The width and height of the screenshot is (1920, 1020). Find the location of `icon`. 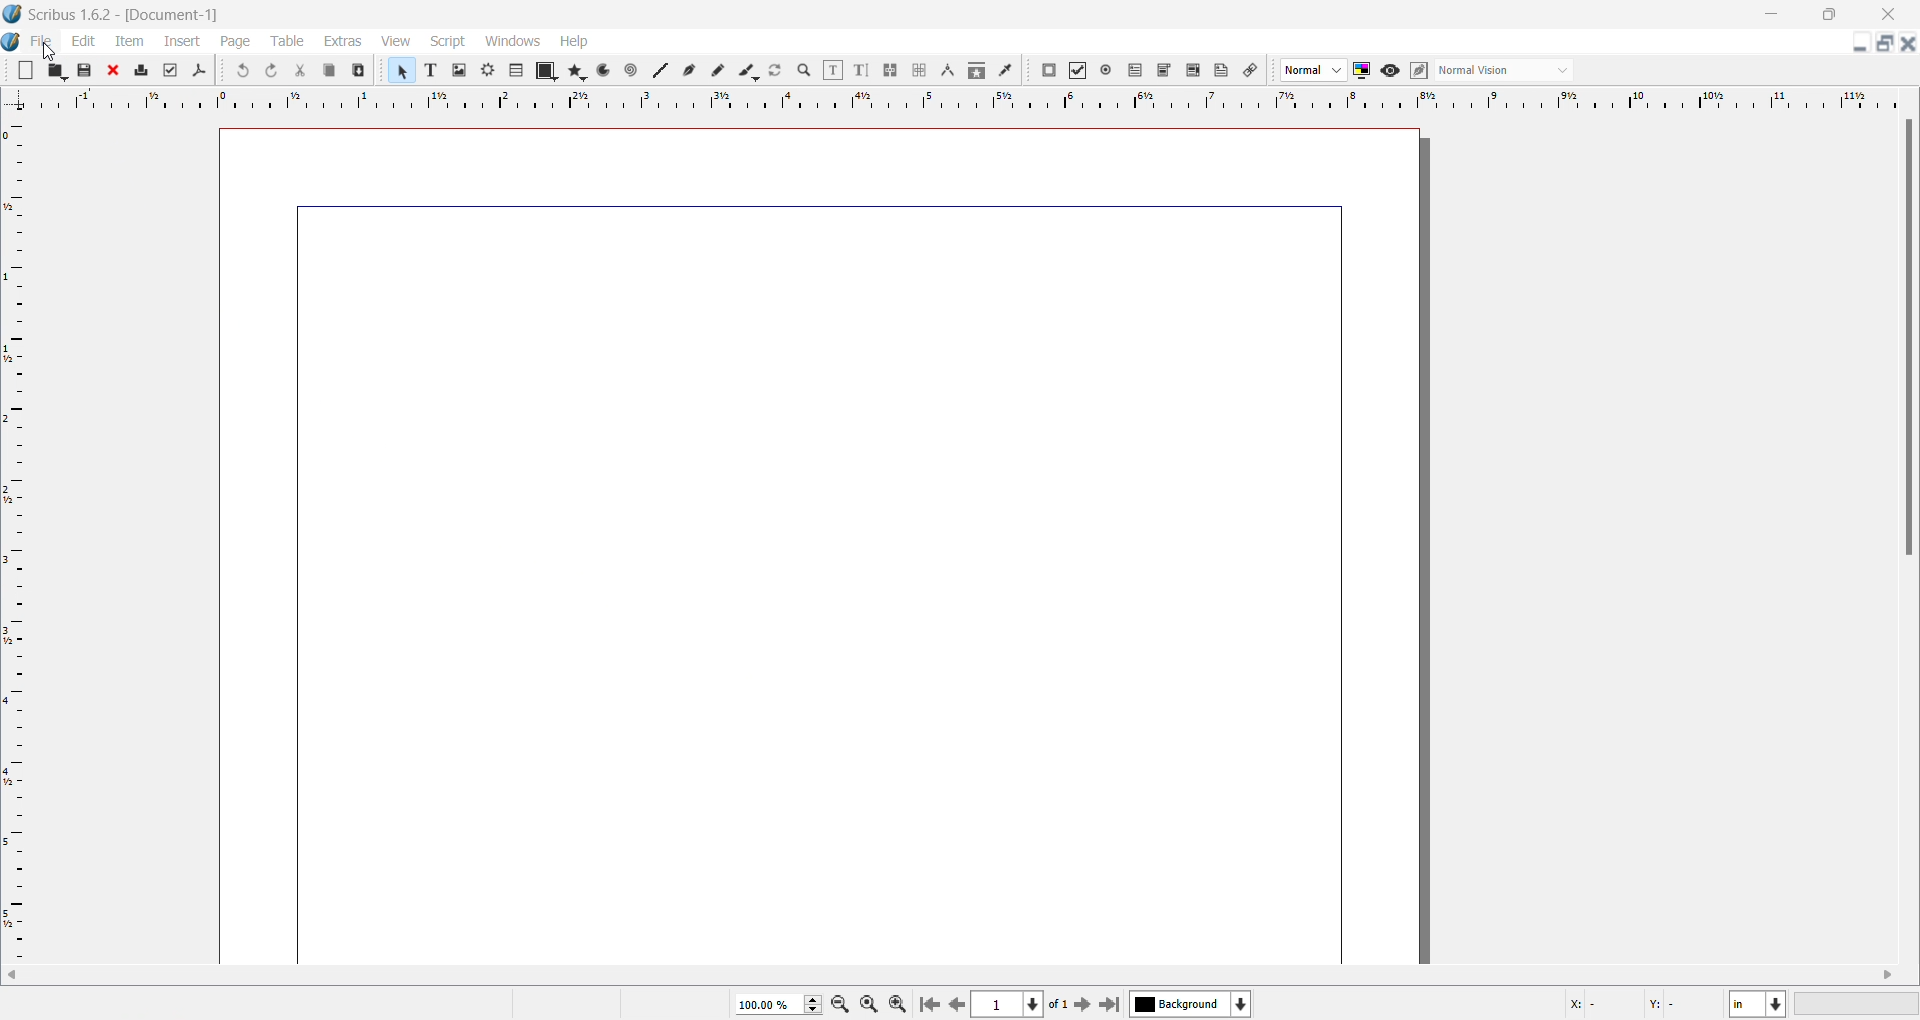

icon is located at coordinates (1104, 69).